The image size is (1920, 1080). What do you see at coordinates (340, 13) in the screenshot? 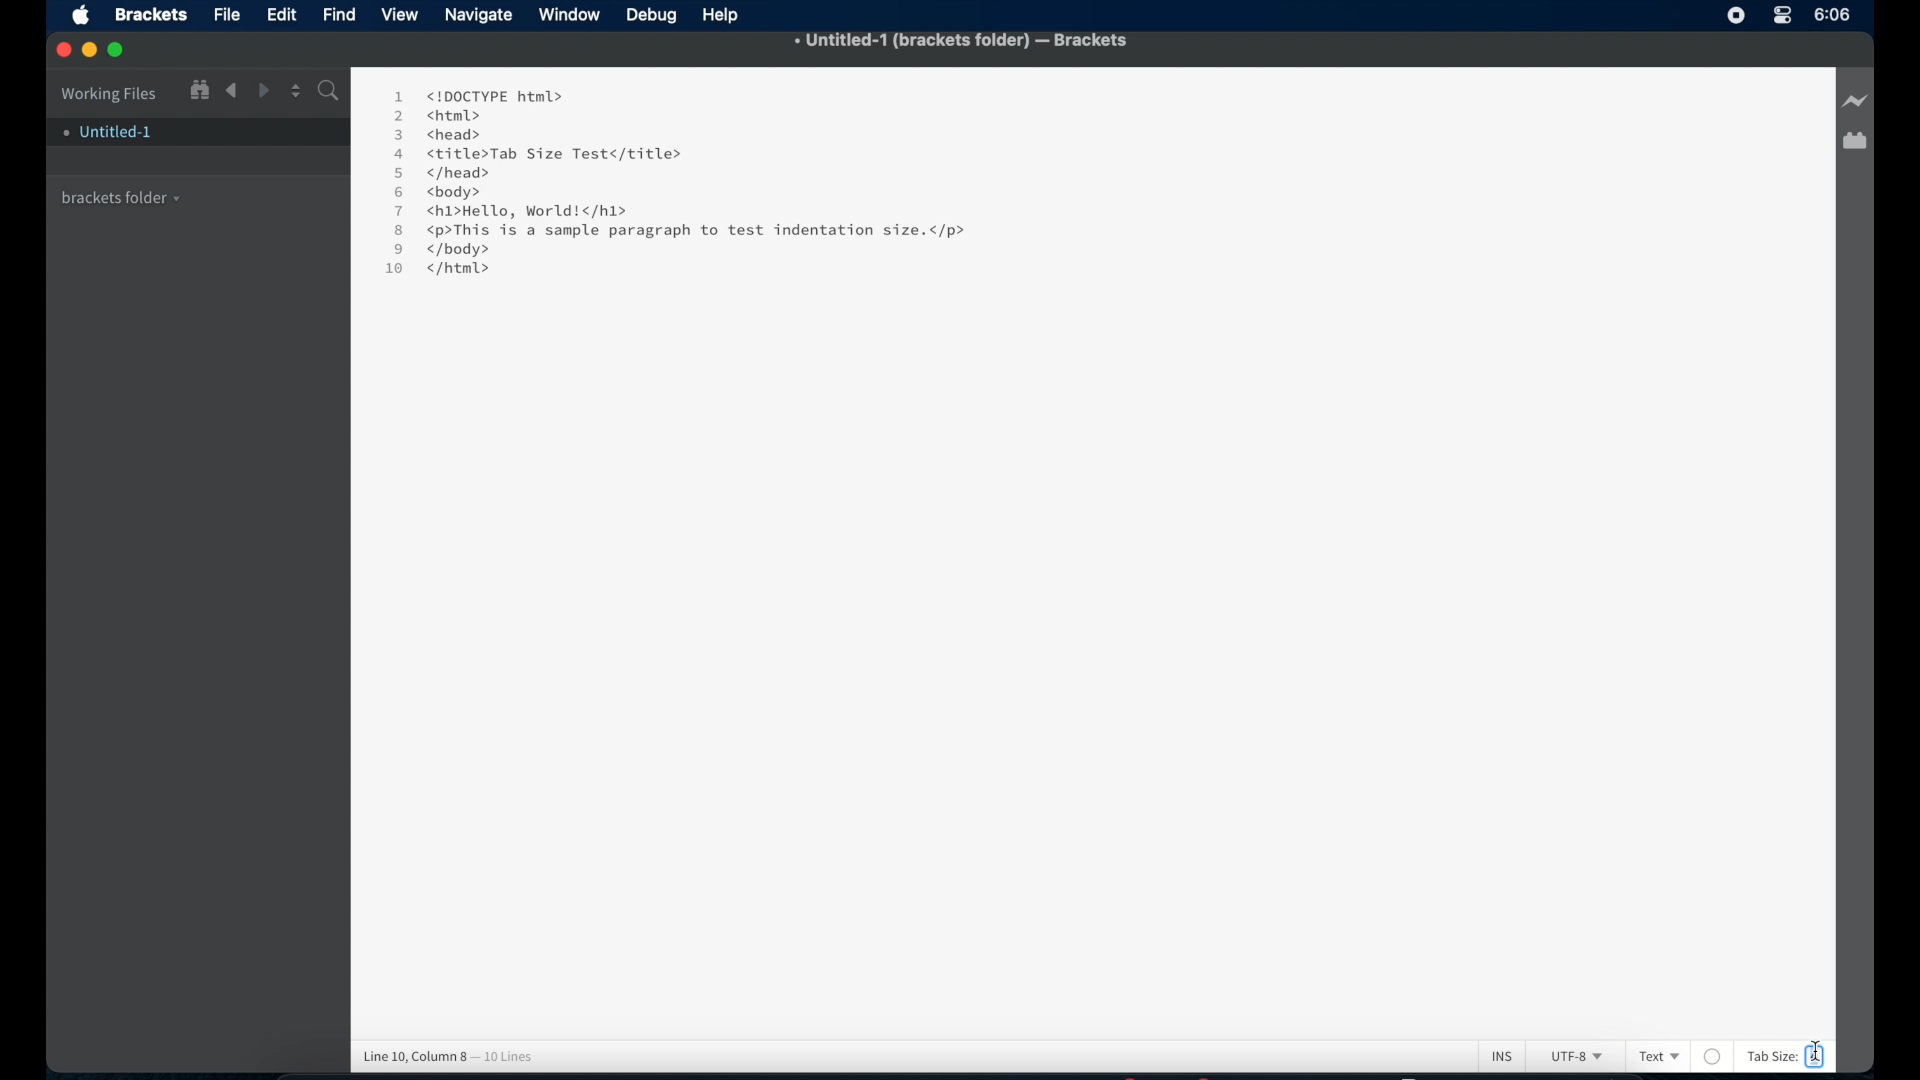
I see `Find` at bounding box center [340, 13].